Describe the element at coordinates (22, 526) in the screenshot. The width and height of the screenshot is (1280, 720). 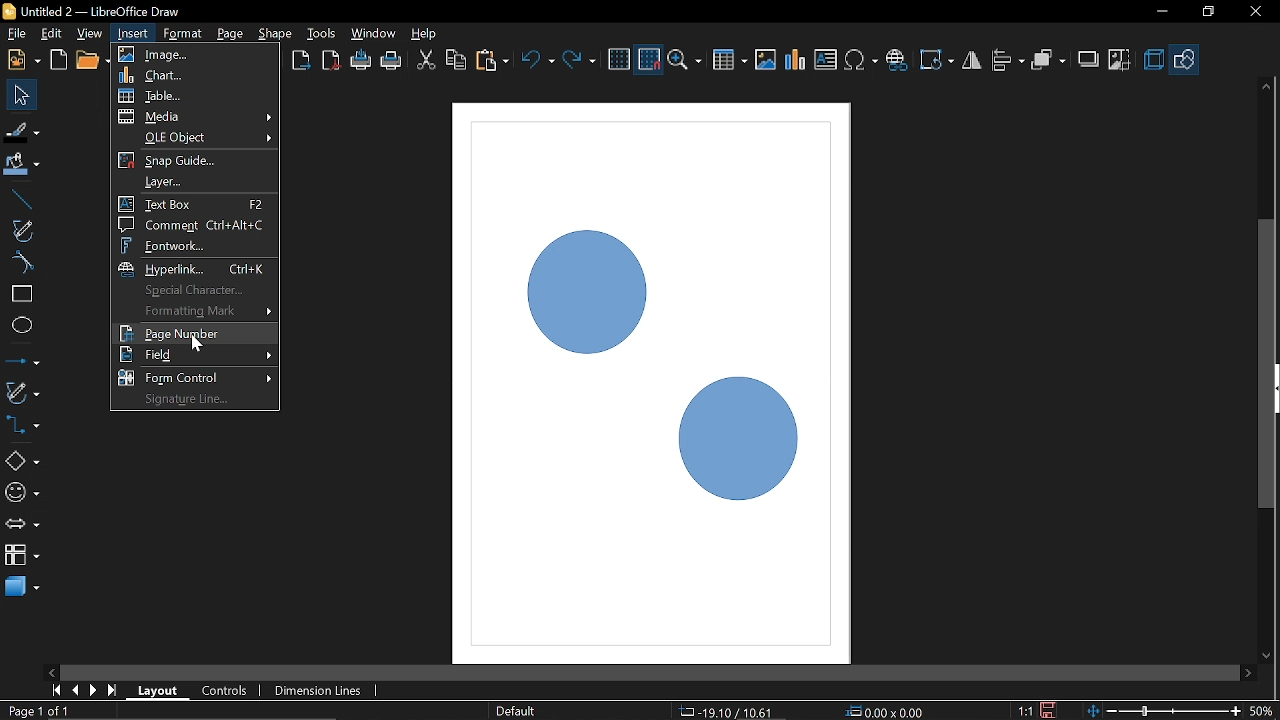
I see ` arrow shapes` at that location.